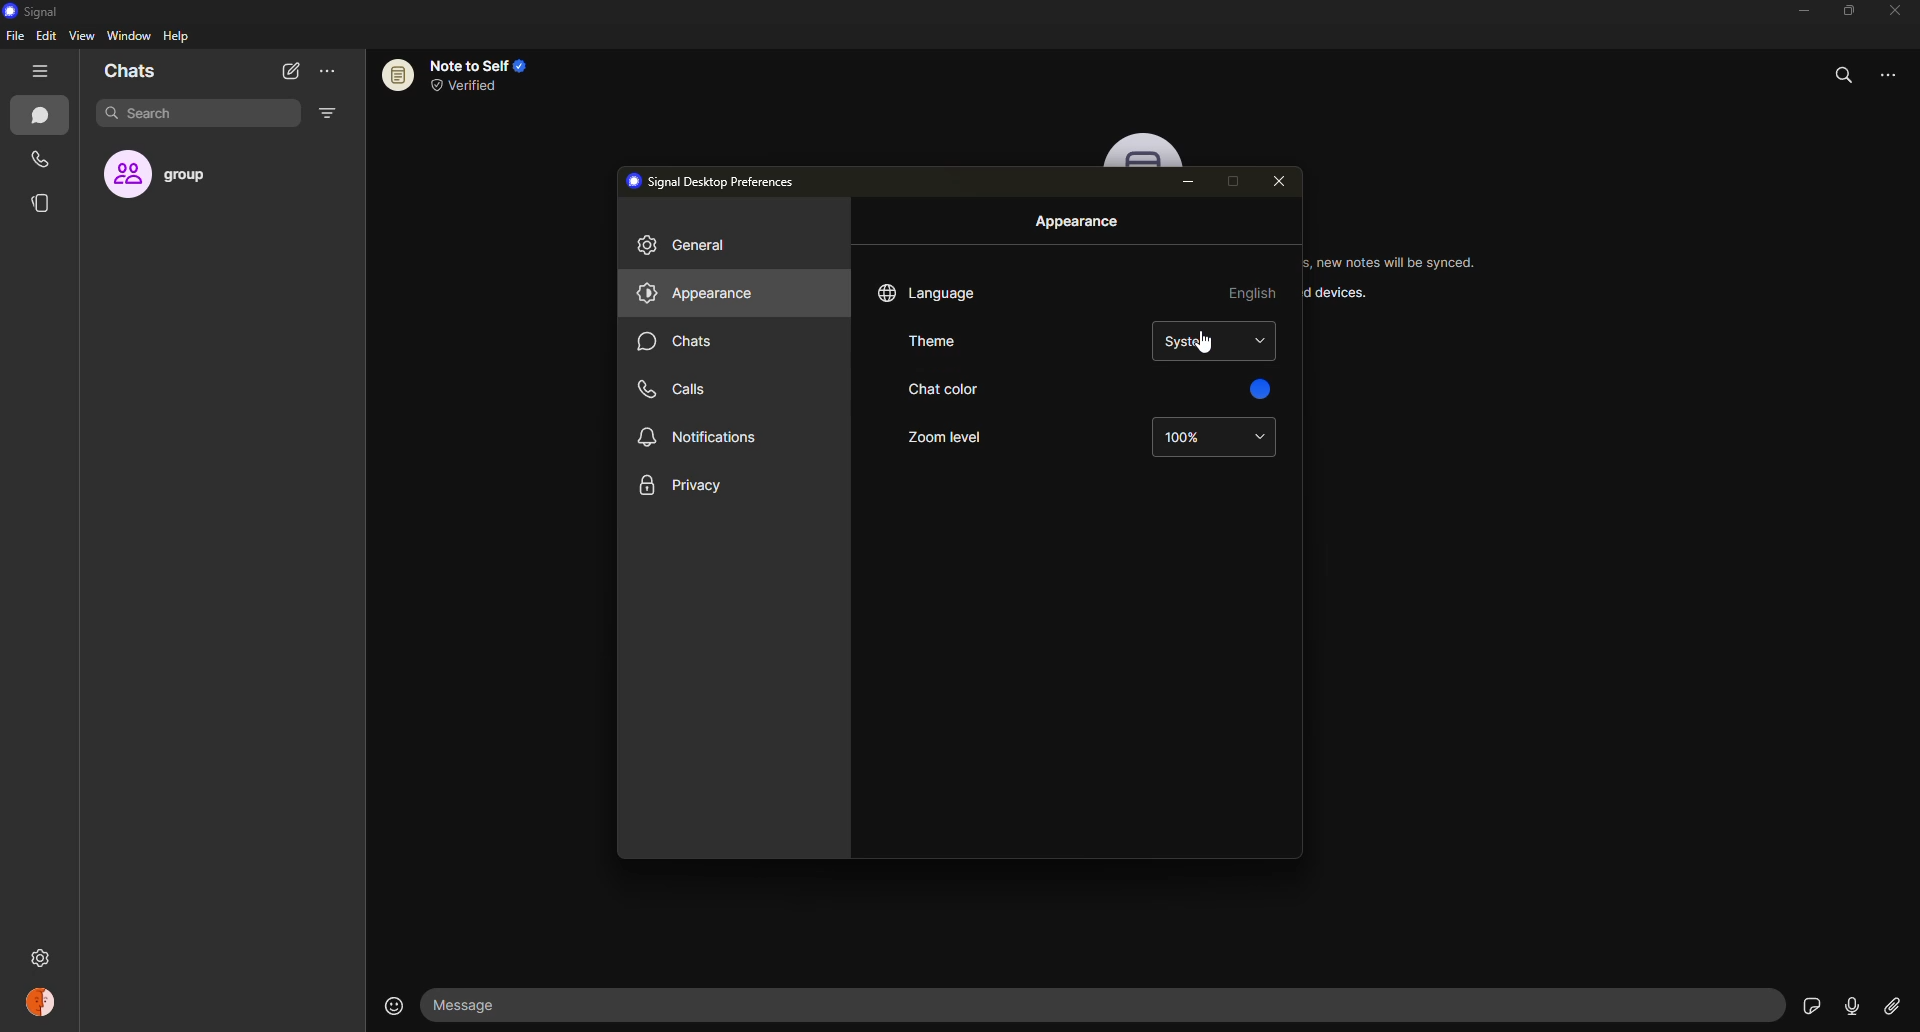 This screenshot has width=1920, height=1032. What do you see at coordinates (943, 436) in the screenshot?
I see `zoom level` at bounding box center [943, 436].